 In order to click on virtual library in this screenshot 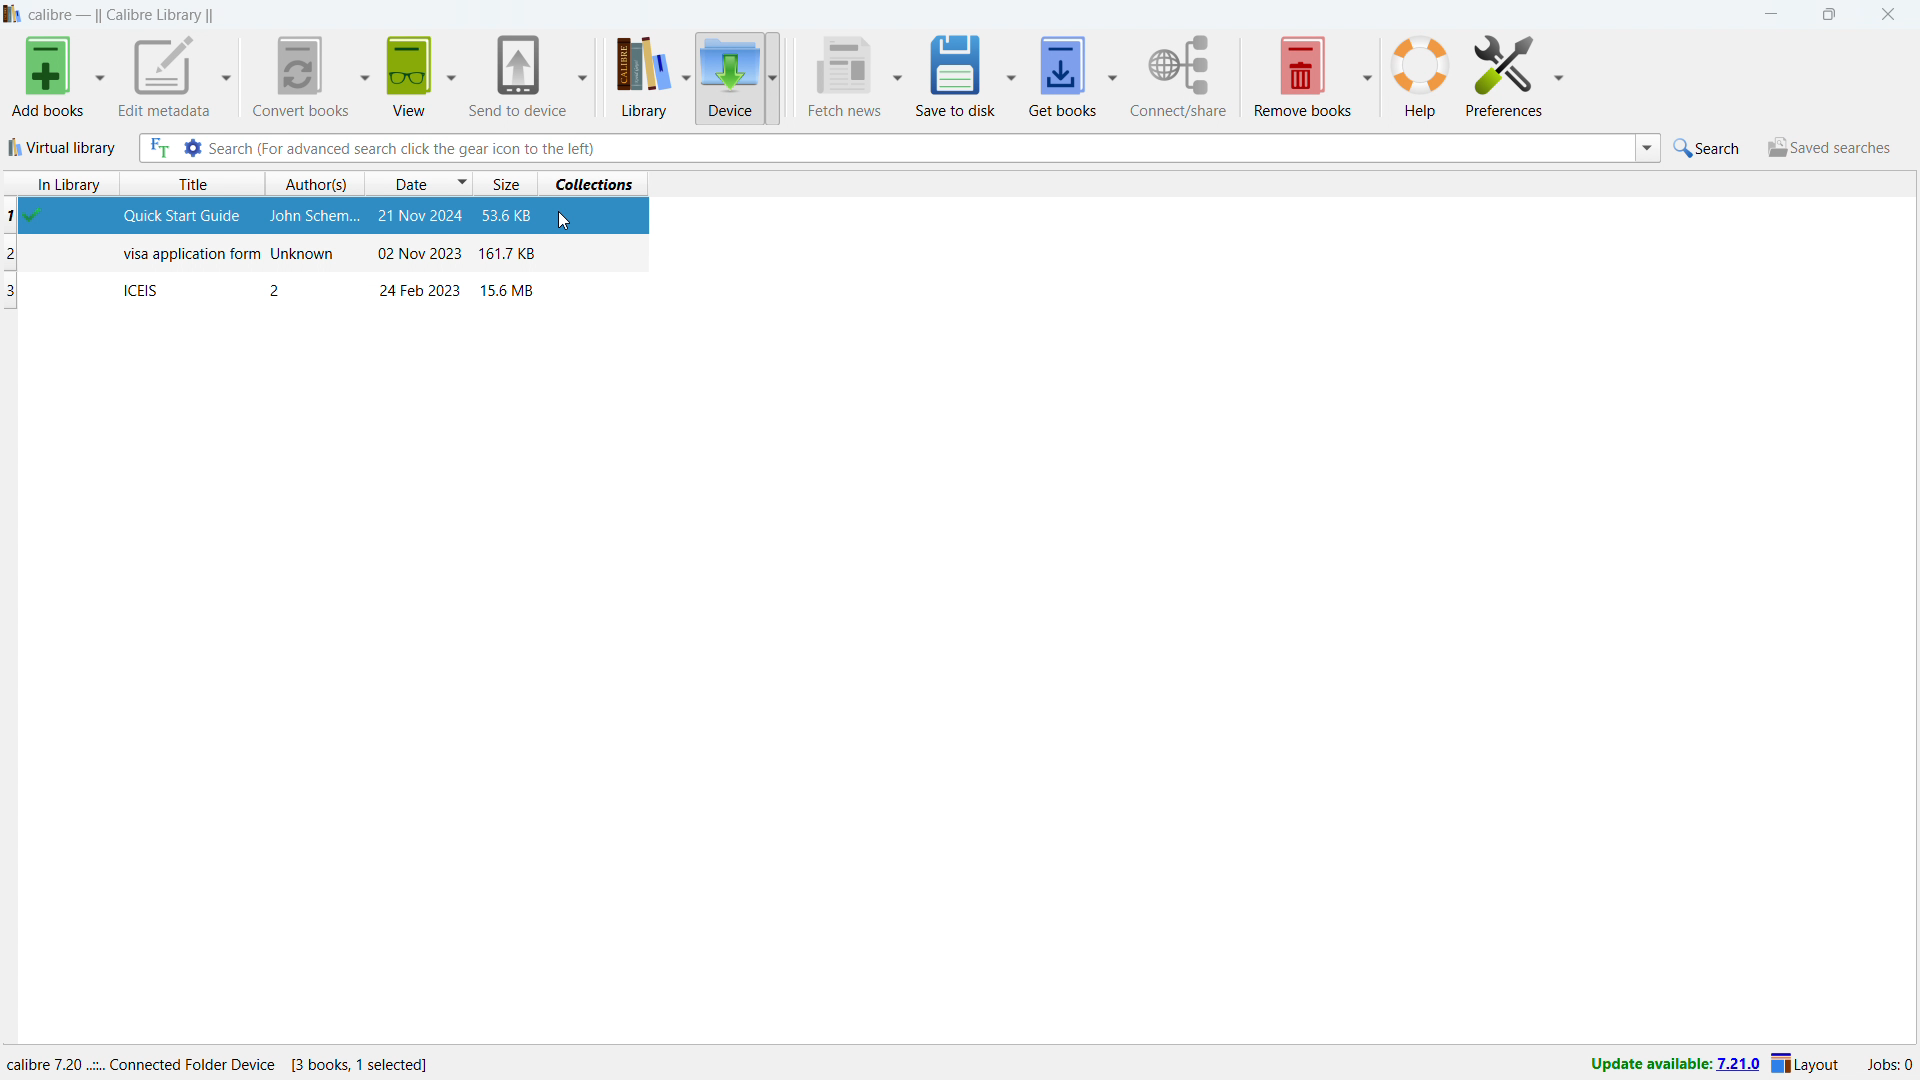, I will do `click(63, 147)`.